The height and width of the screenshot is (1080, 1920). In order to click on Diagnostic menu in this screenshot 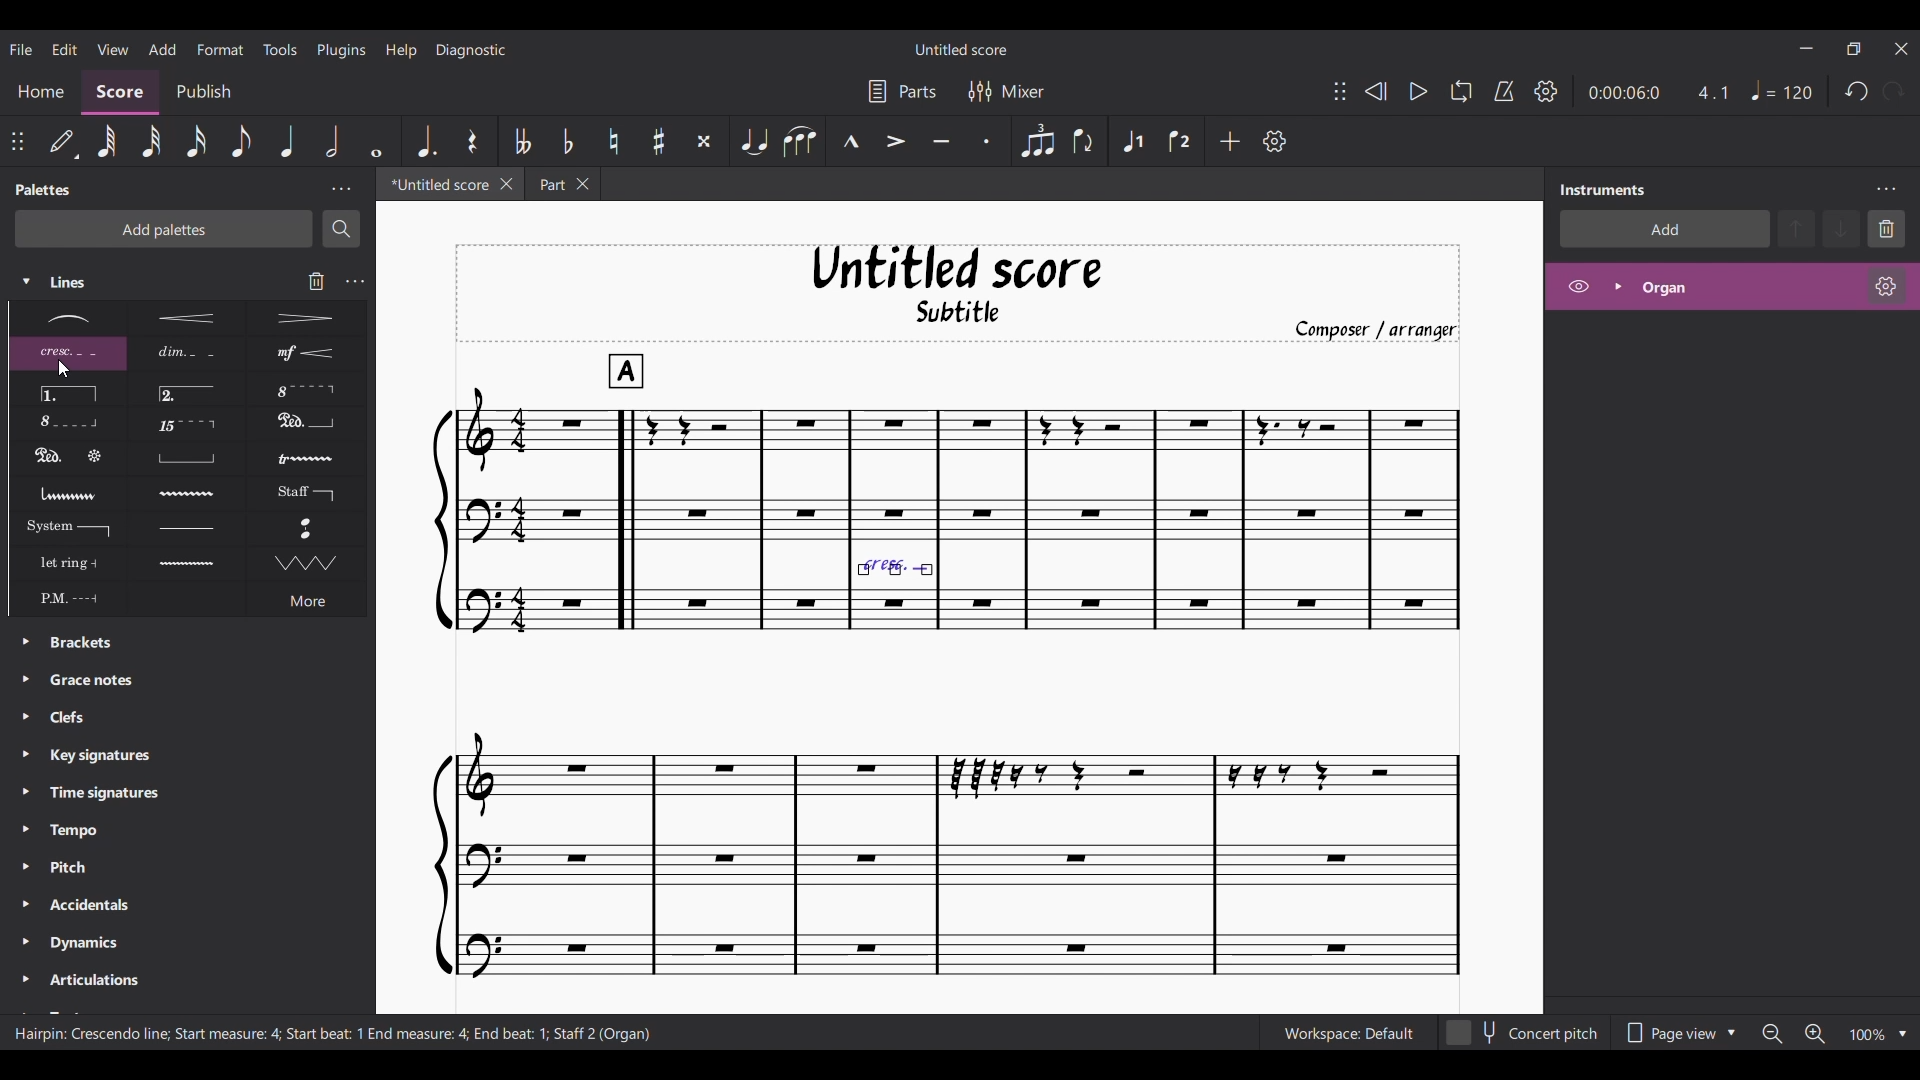, I will do `click(471, 50)`.